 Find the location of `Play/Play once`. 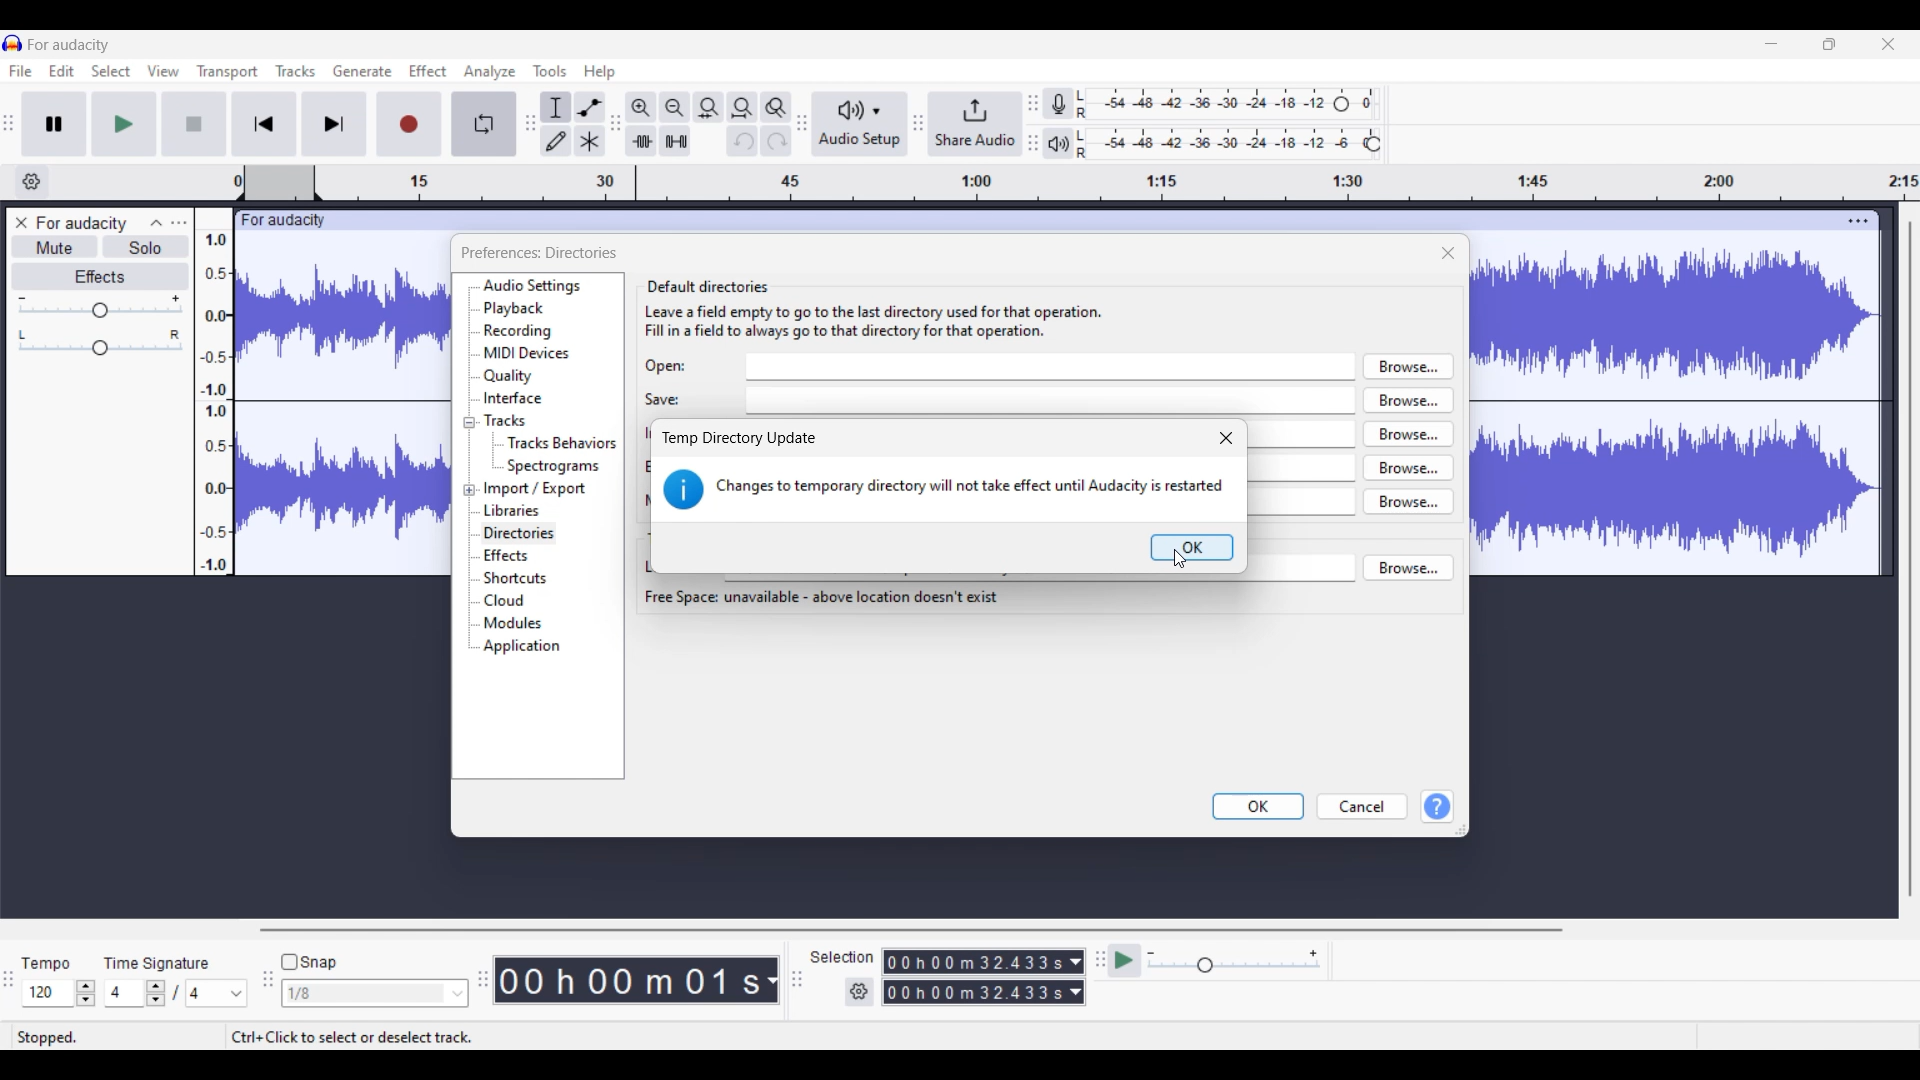

Play/Play once is located at coordinates (125, 124).